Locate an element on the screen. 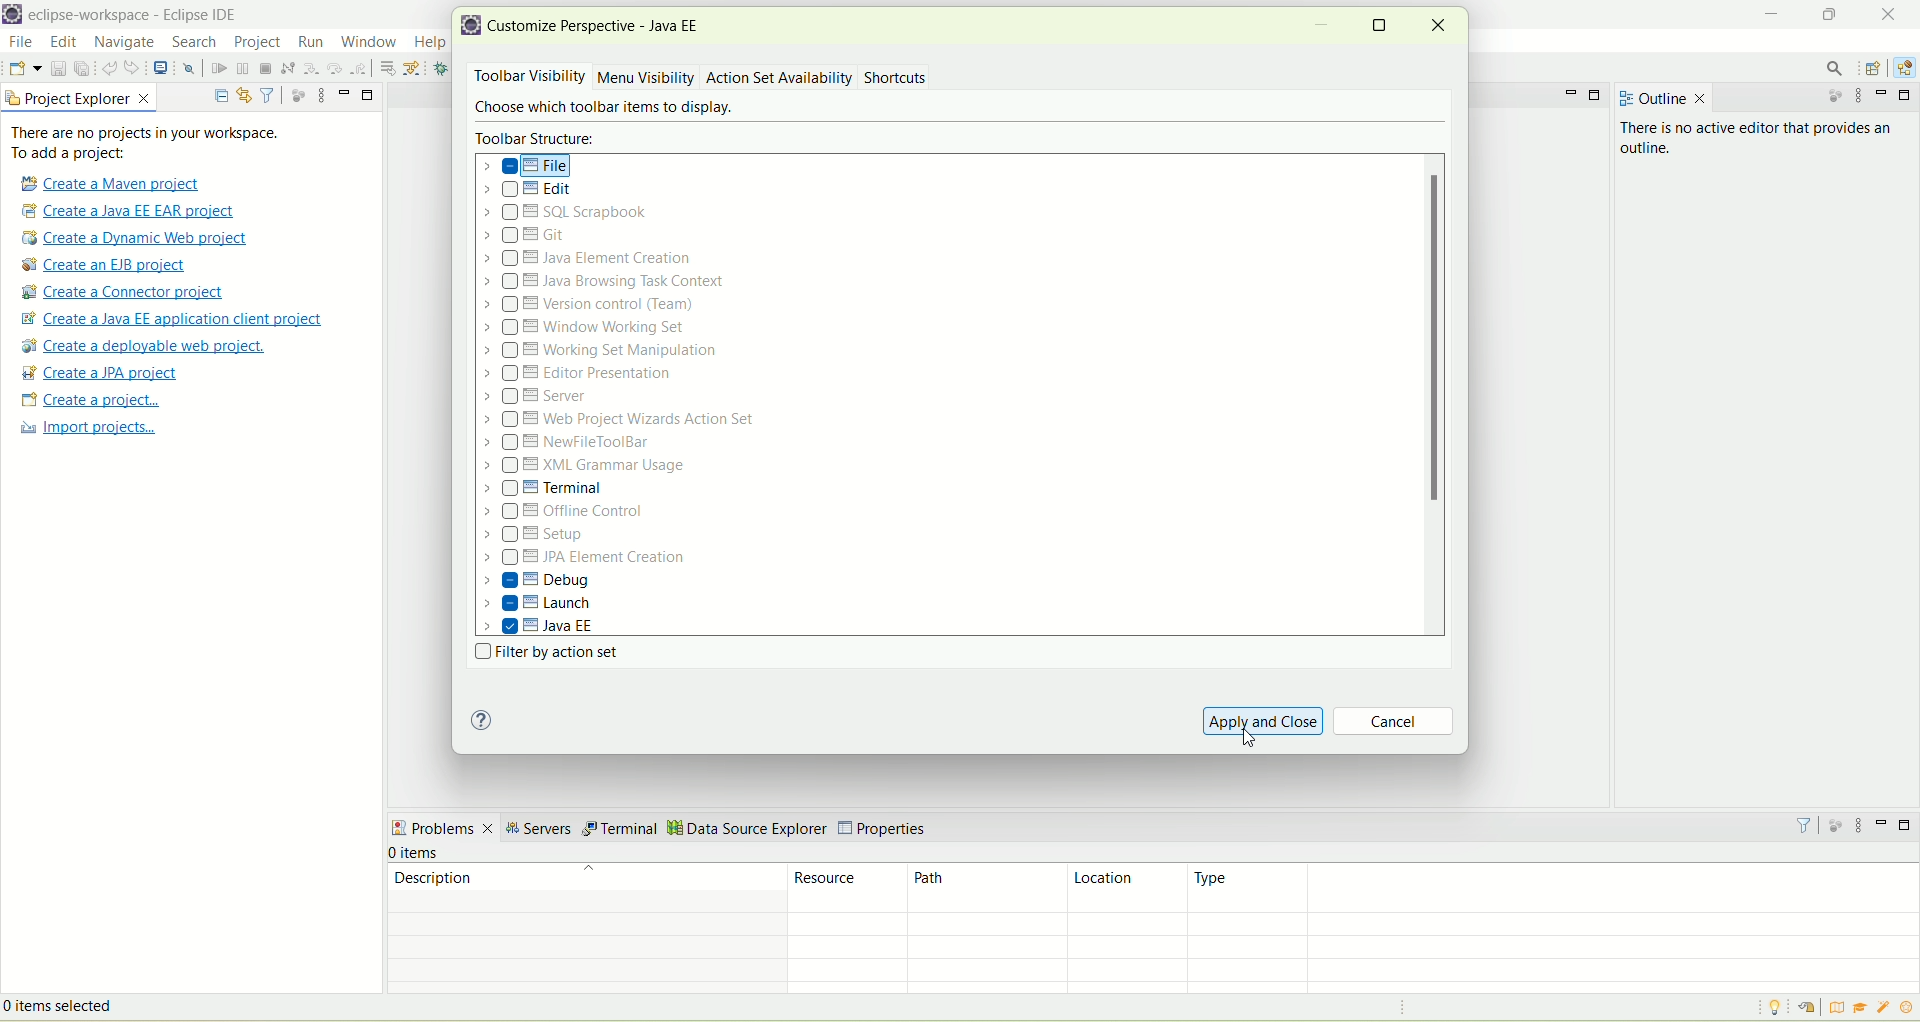  create a JPA project is located at coordinates (101, 373).